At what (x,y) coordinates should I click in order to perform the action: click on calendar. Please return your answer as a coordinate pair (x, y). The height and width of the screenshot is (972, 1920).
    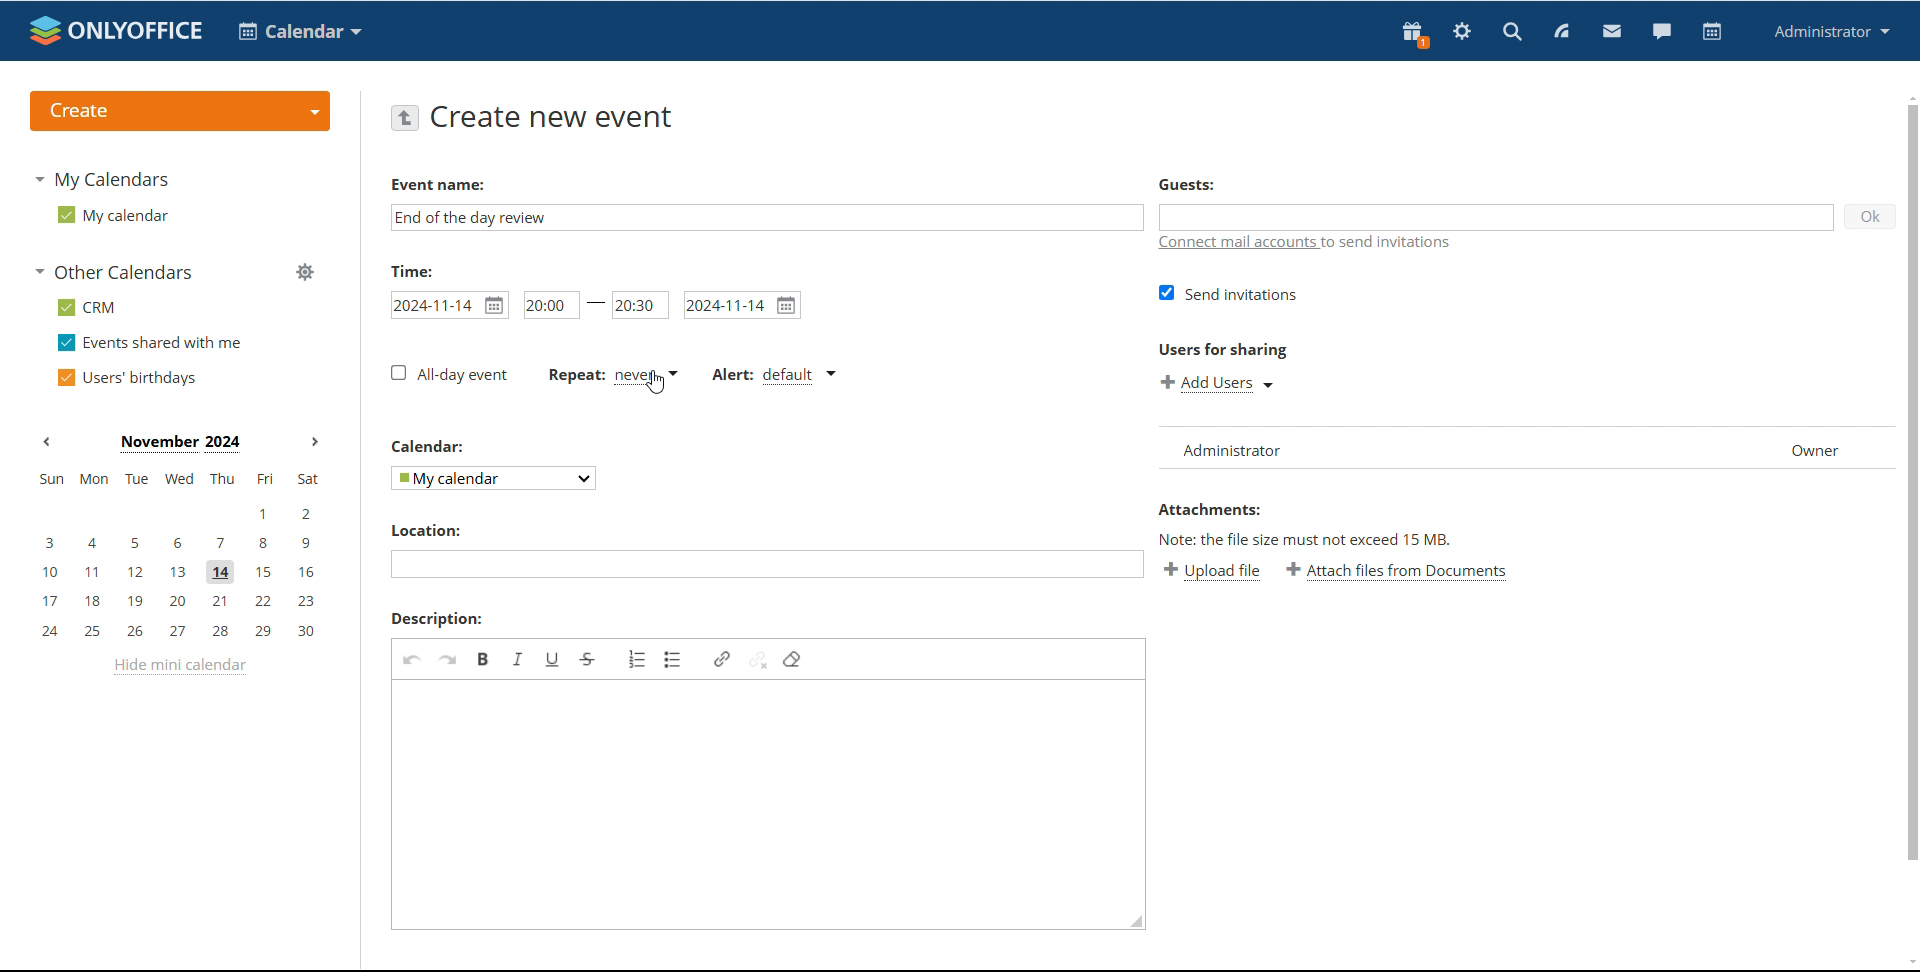
    Looking at the image, I should click on (430, 446).